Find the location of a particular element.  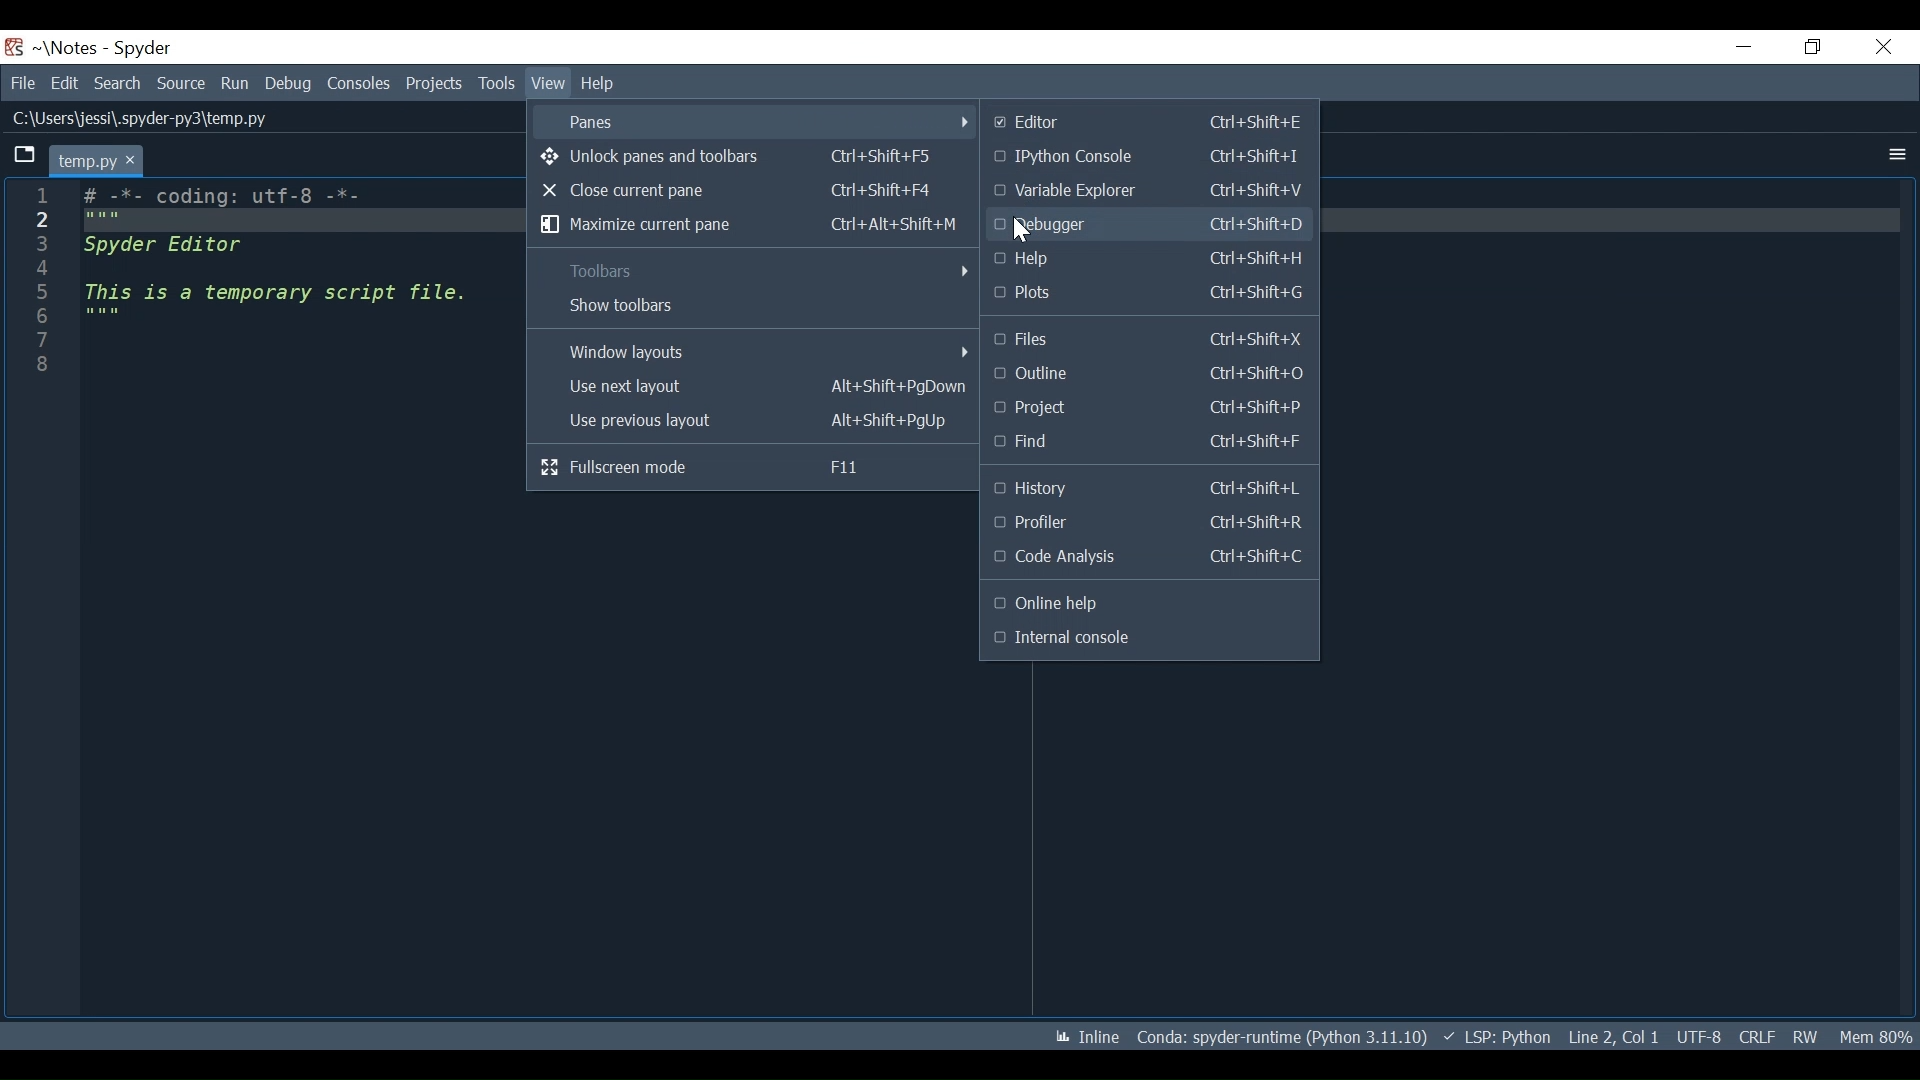

Browse tab is located at coordinates (24, 157).